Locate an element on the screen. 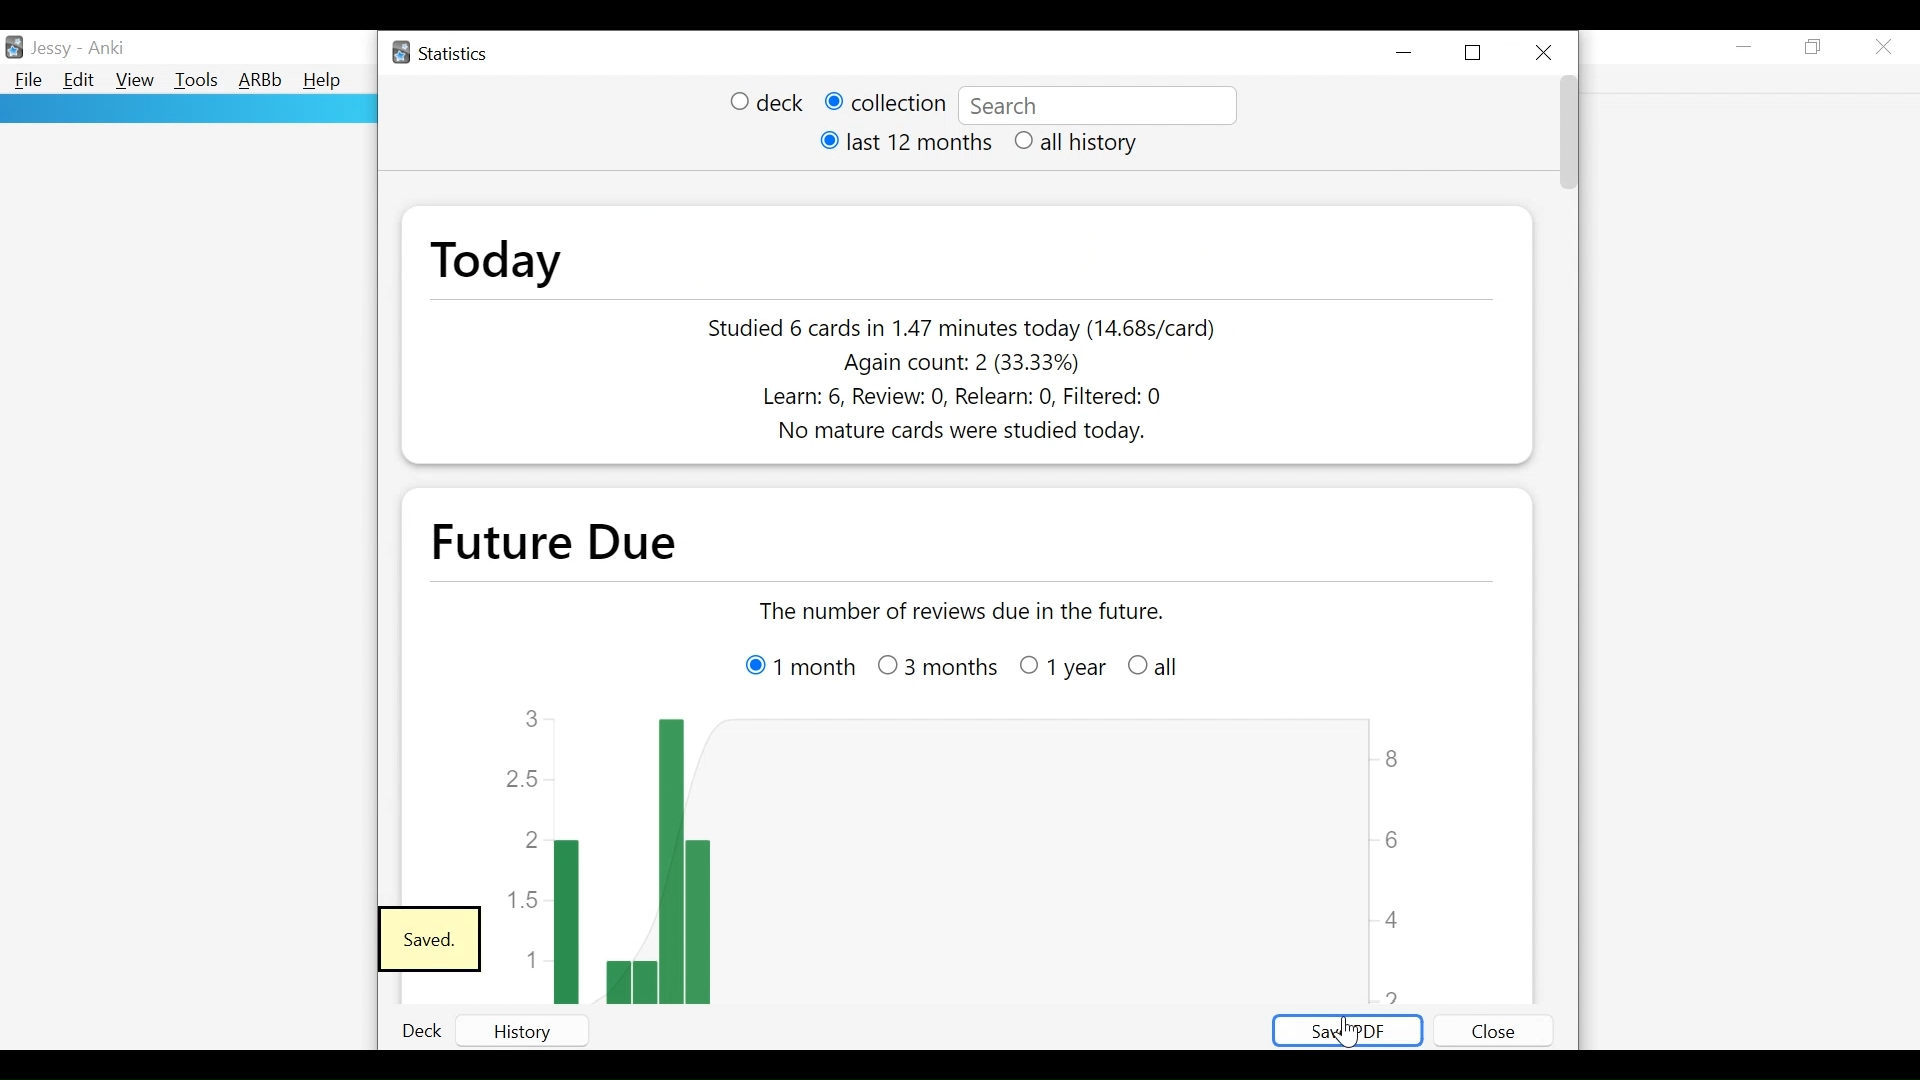  all is located at coordinates (1173, 663).